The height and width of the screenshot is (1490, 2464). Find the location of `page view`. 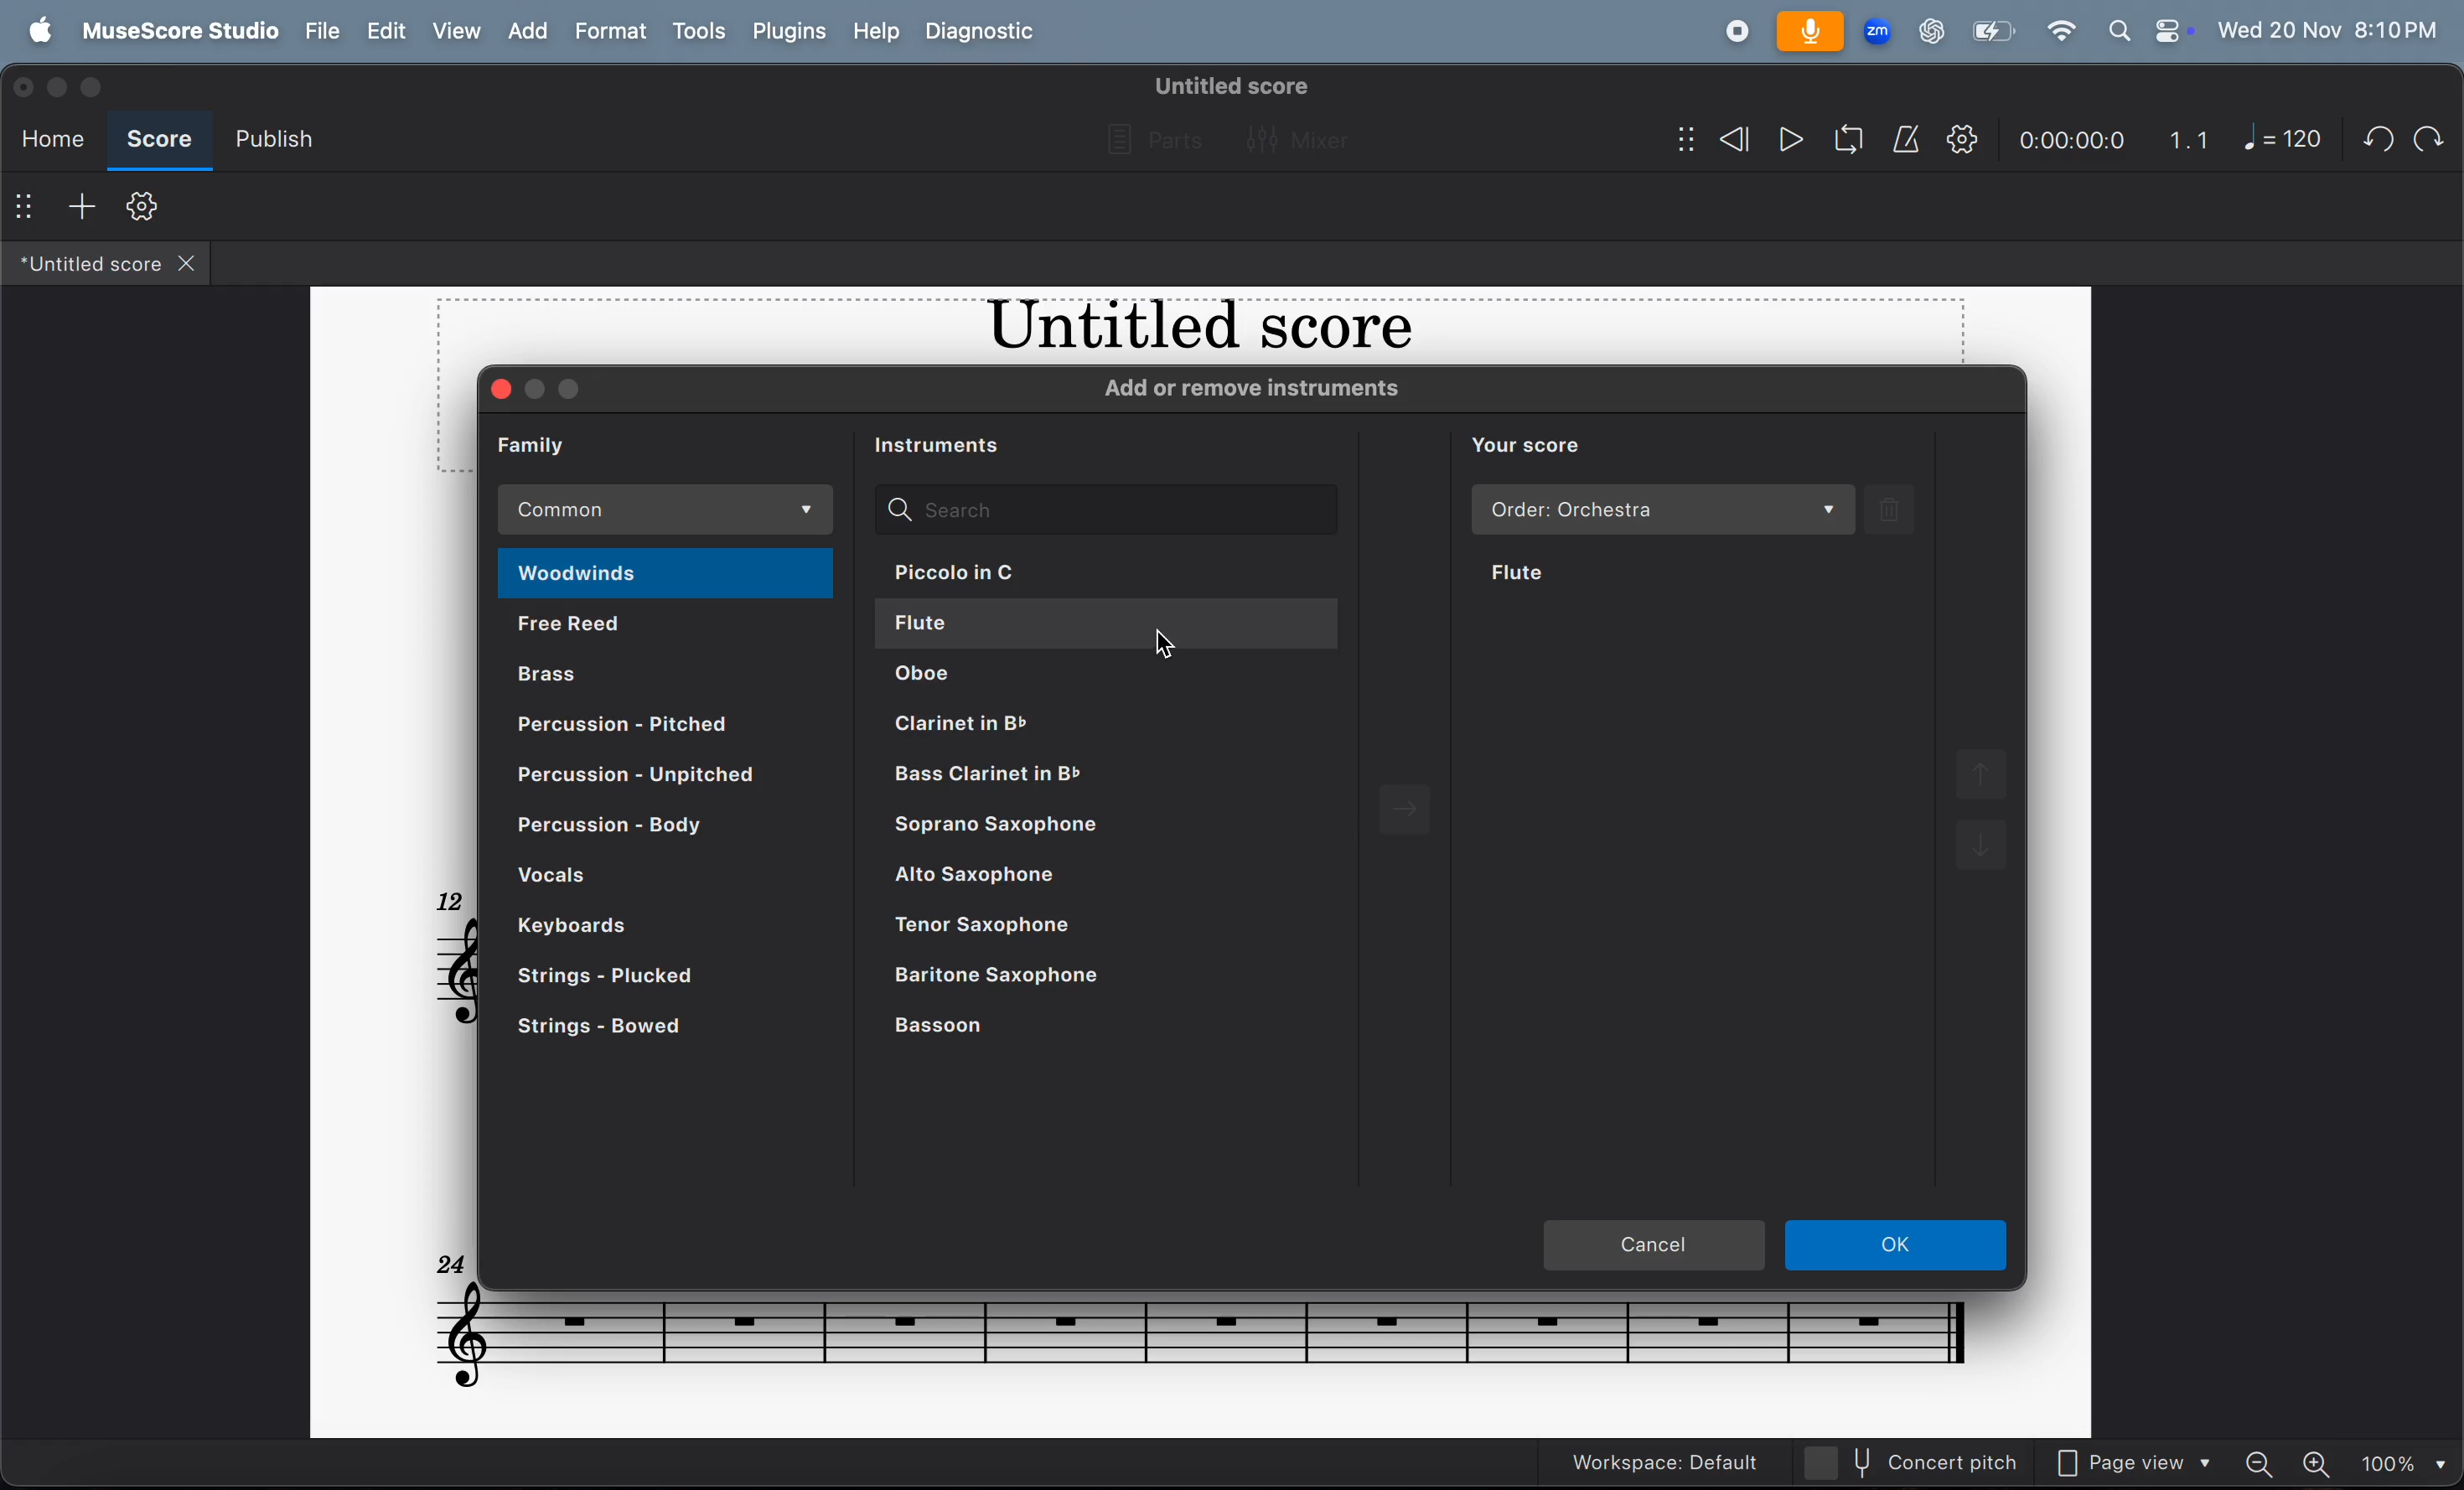

page view is located at coordinates (2133, 1463).